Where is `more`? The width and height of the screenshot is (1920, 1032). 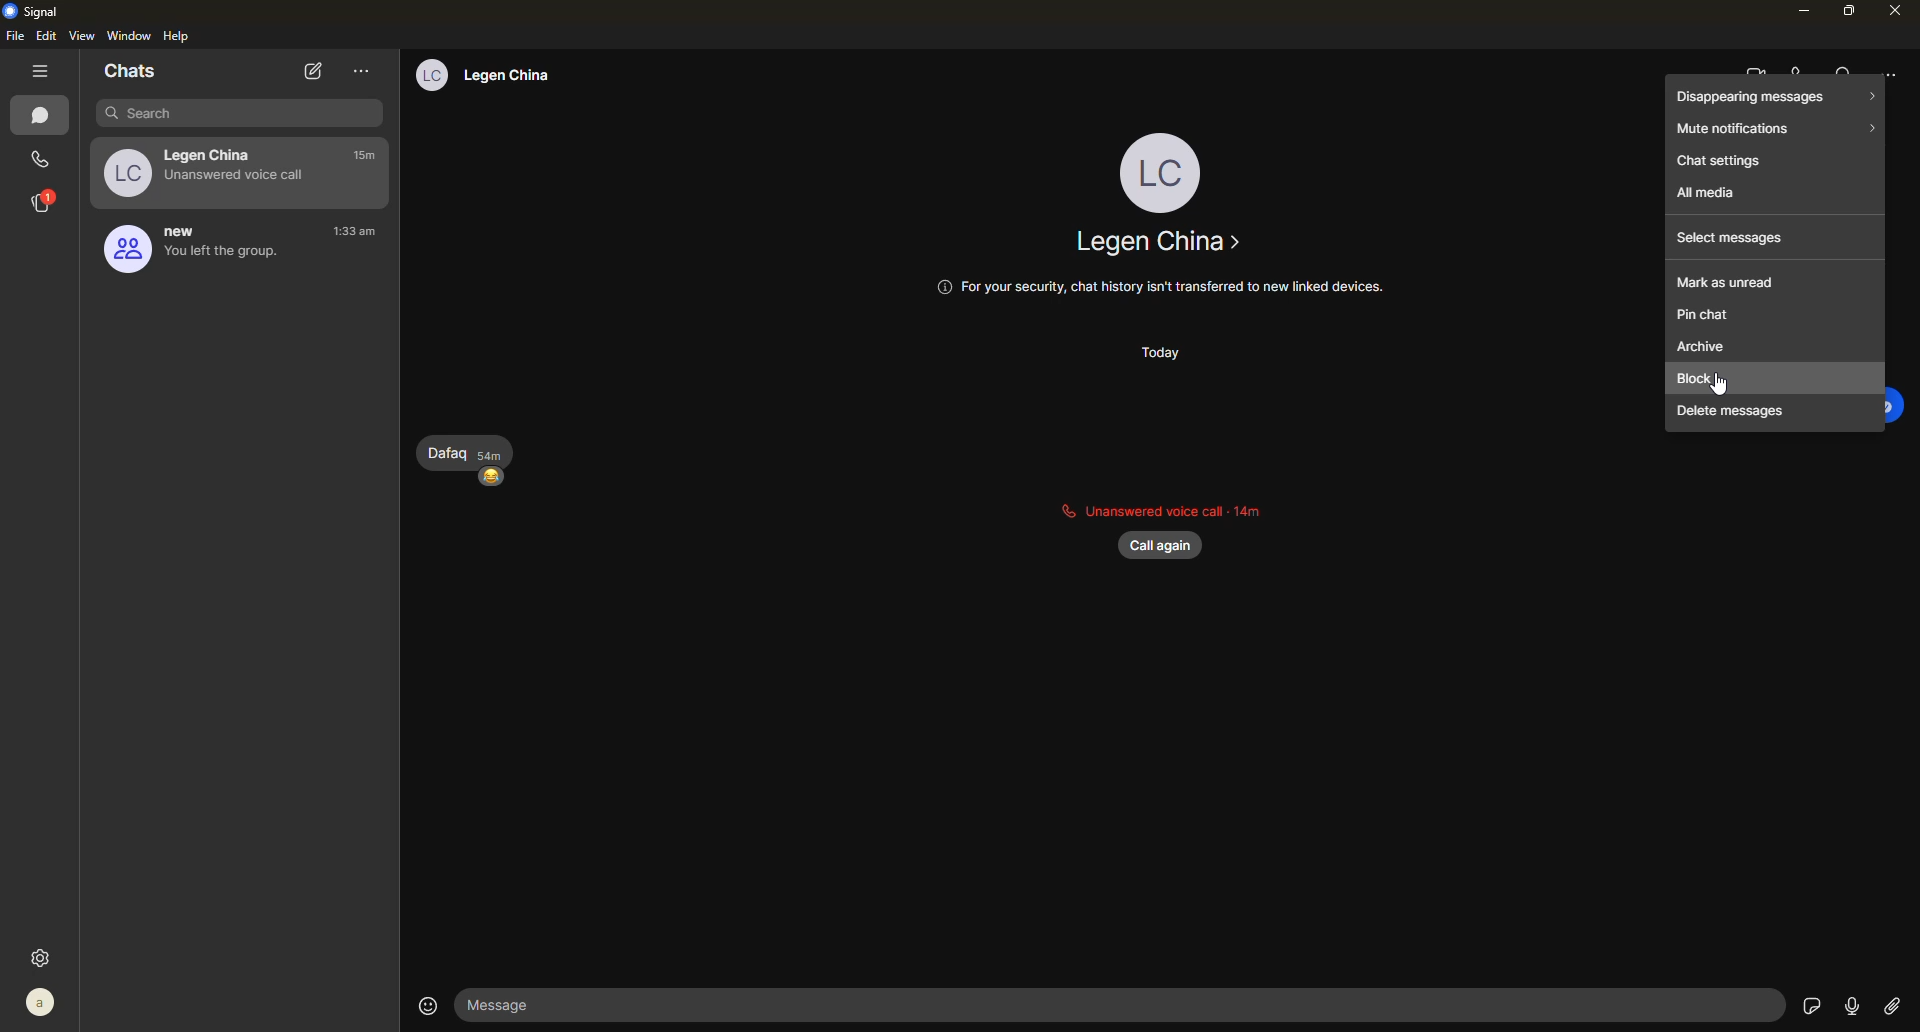
more is located at coordinates (361, 71).